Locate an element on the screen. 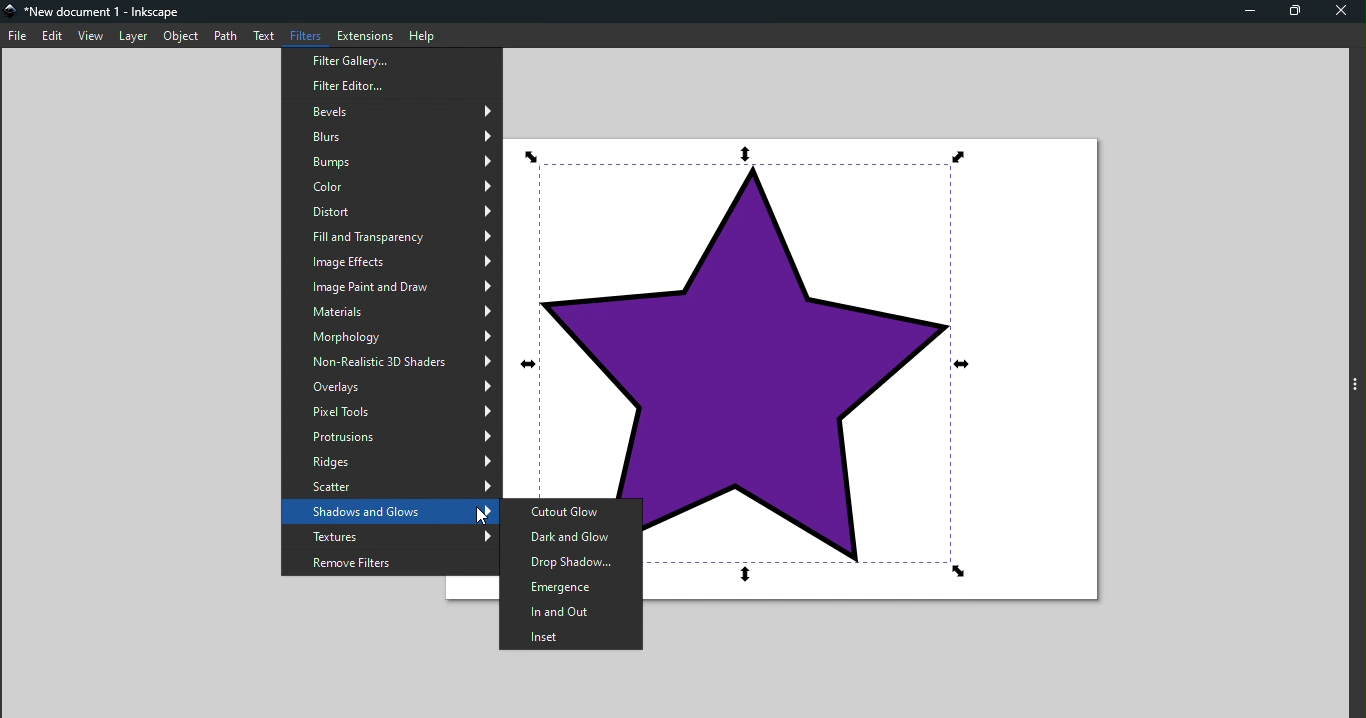  Dark and Glow is located at coordinates (572, 535).